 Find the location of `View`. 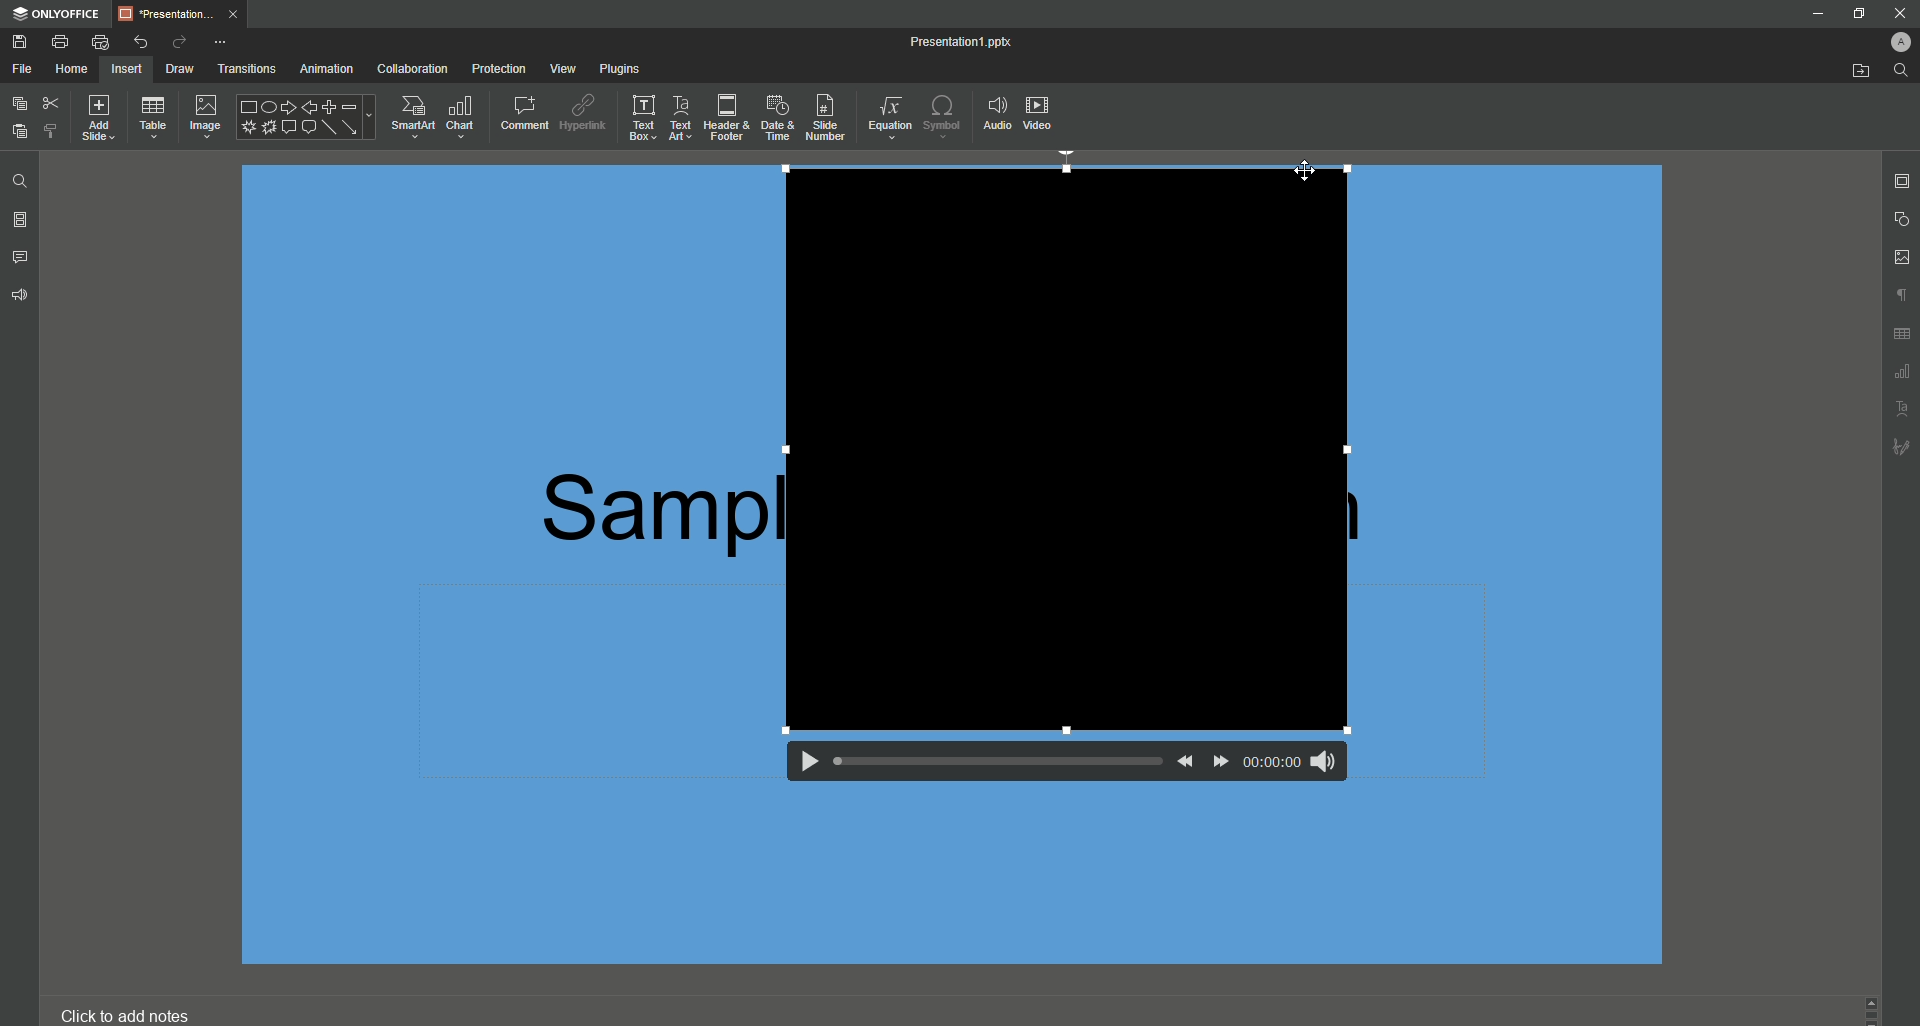

View is located at coordinates (564, 68).